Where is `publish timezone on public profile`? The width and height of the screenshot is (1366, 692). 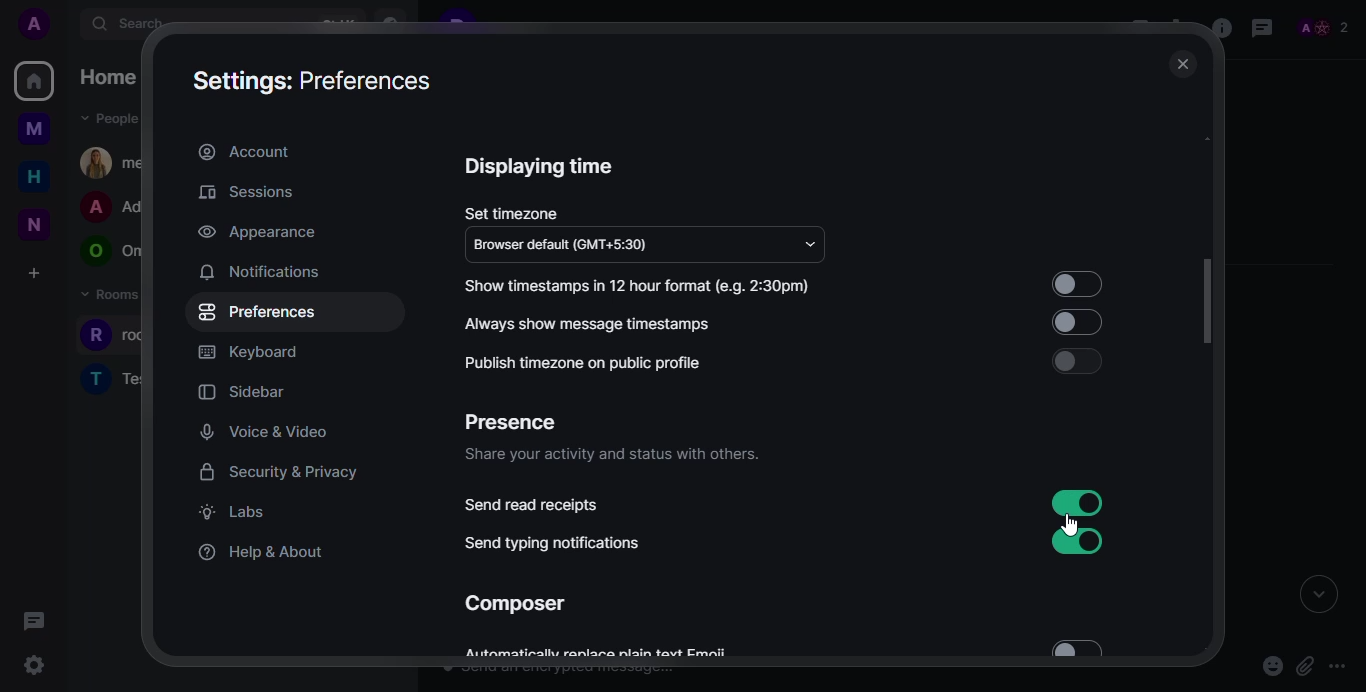 publish timezone on public profile is located at coordinates (576, 364).